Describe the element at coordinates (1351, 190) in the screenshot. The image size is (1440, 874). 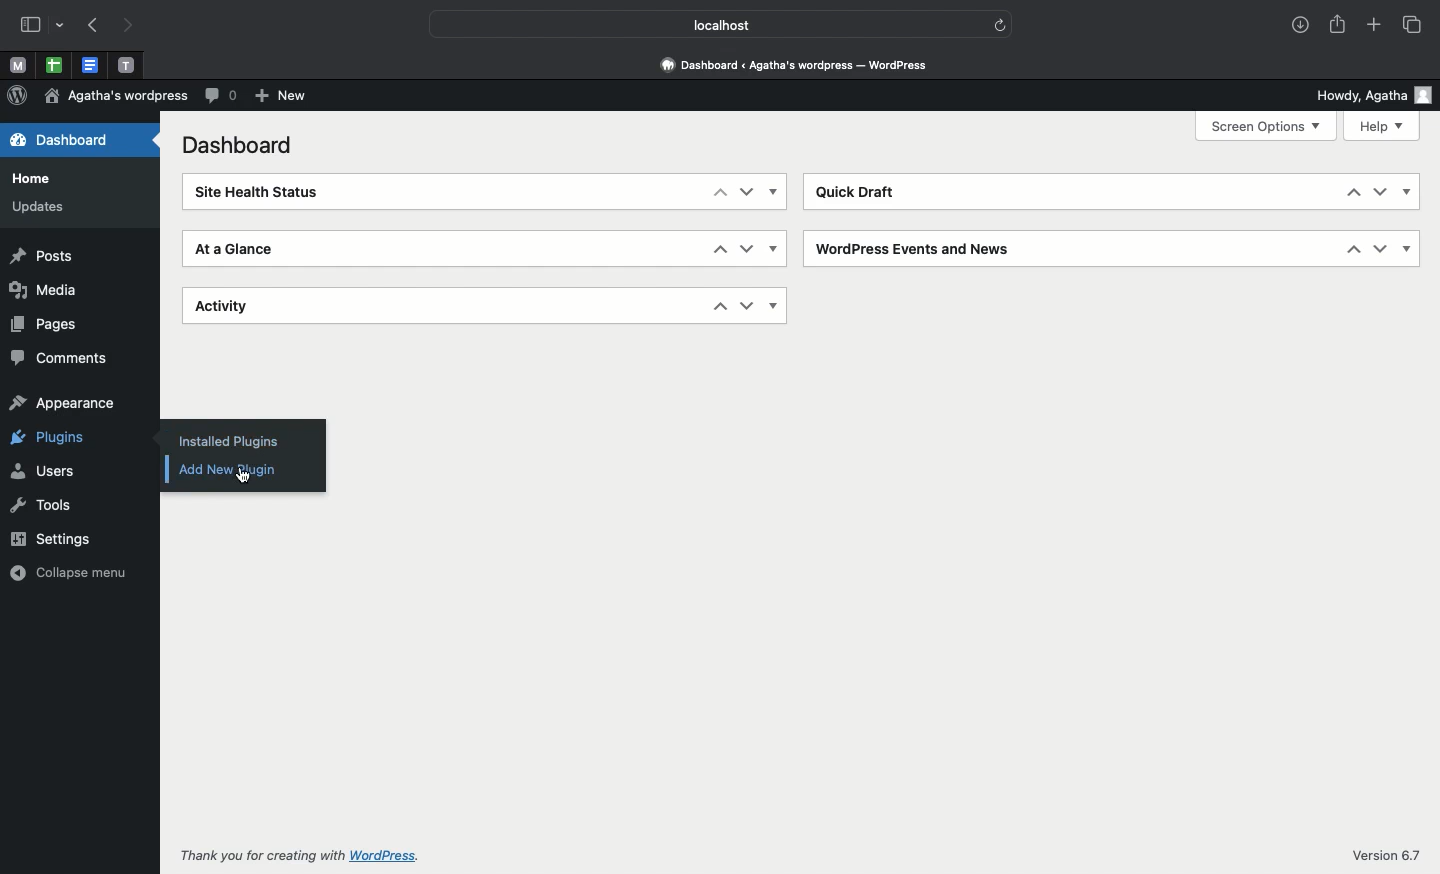
I see `Up` at that location.